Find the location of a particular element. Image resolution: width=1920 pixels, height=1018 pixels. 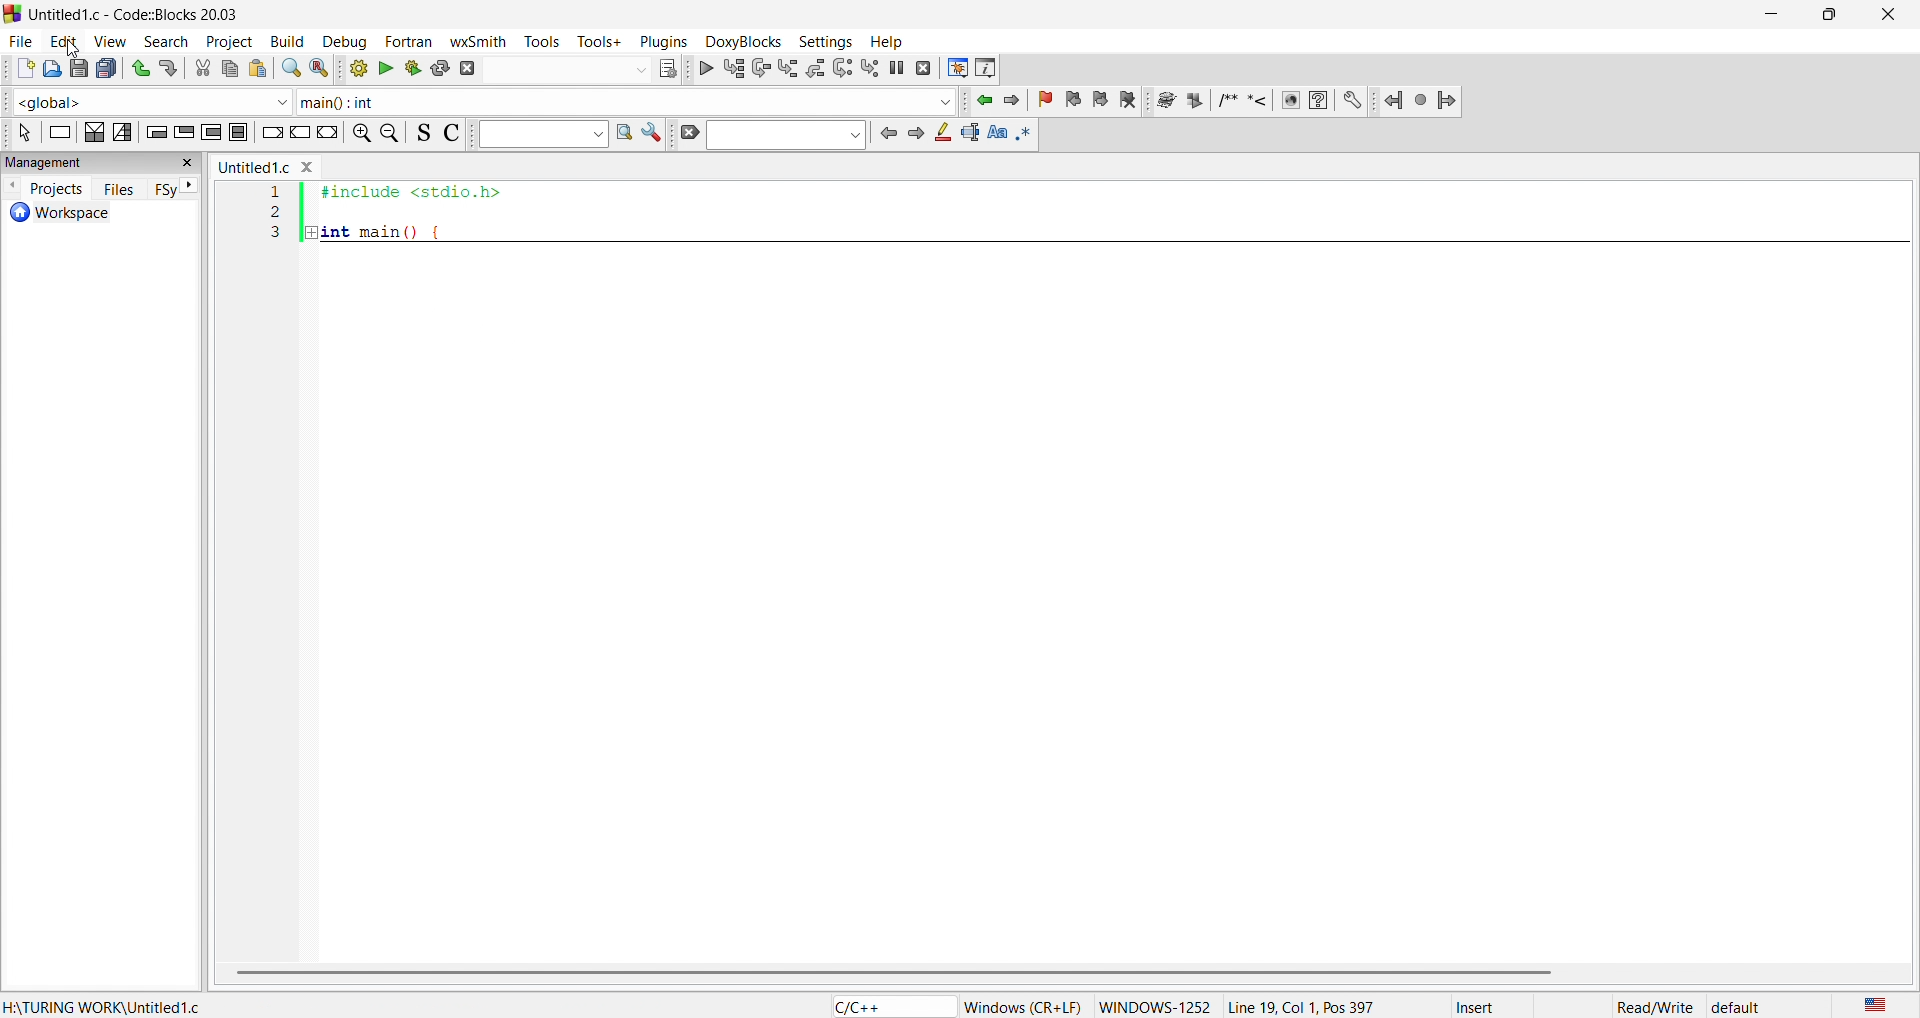

untitled1.c is located at coordinates (253, 168).